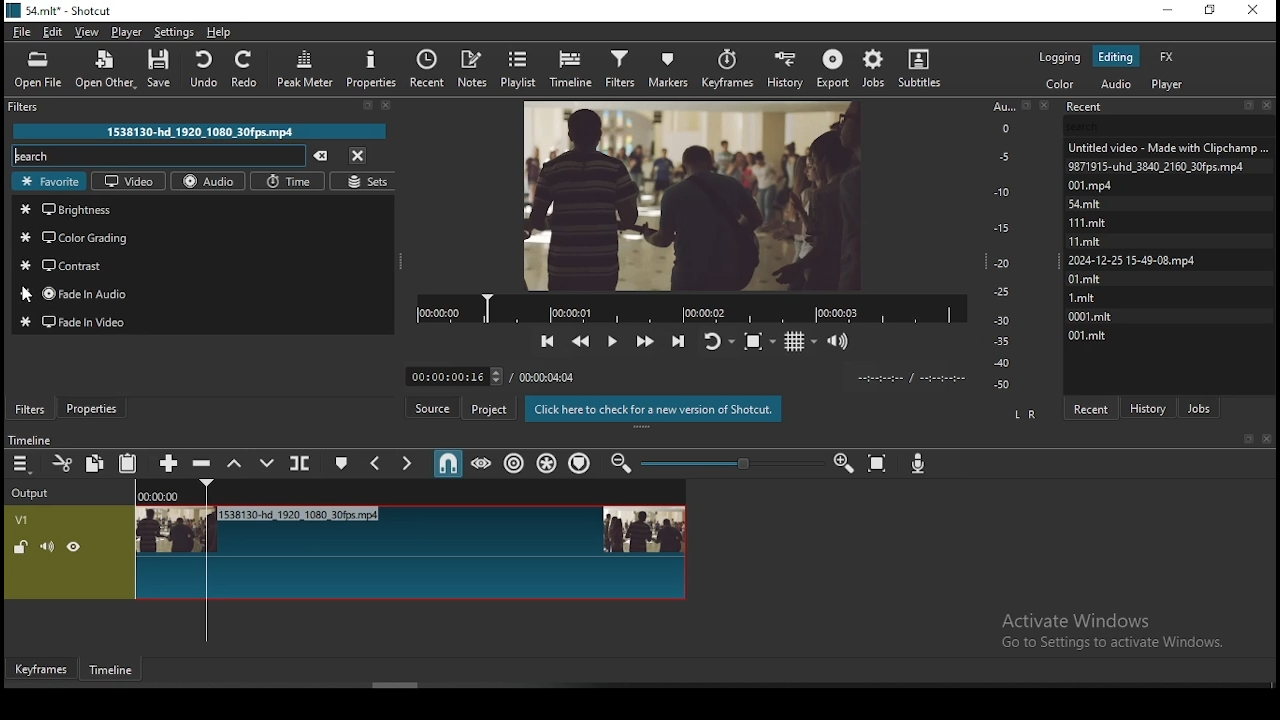  Describe the element at coordinates (654, 409) in the screenshot. I see `Click here to check for a new version of Shotcut.` at that location.